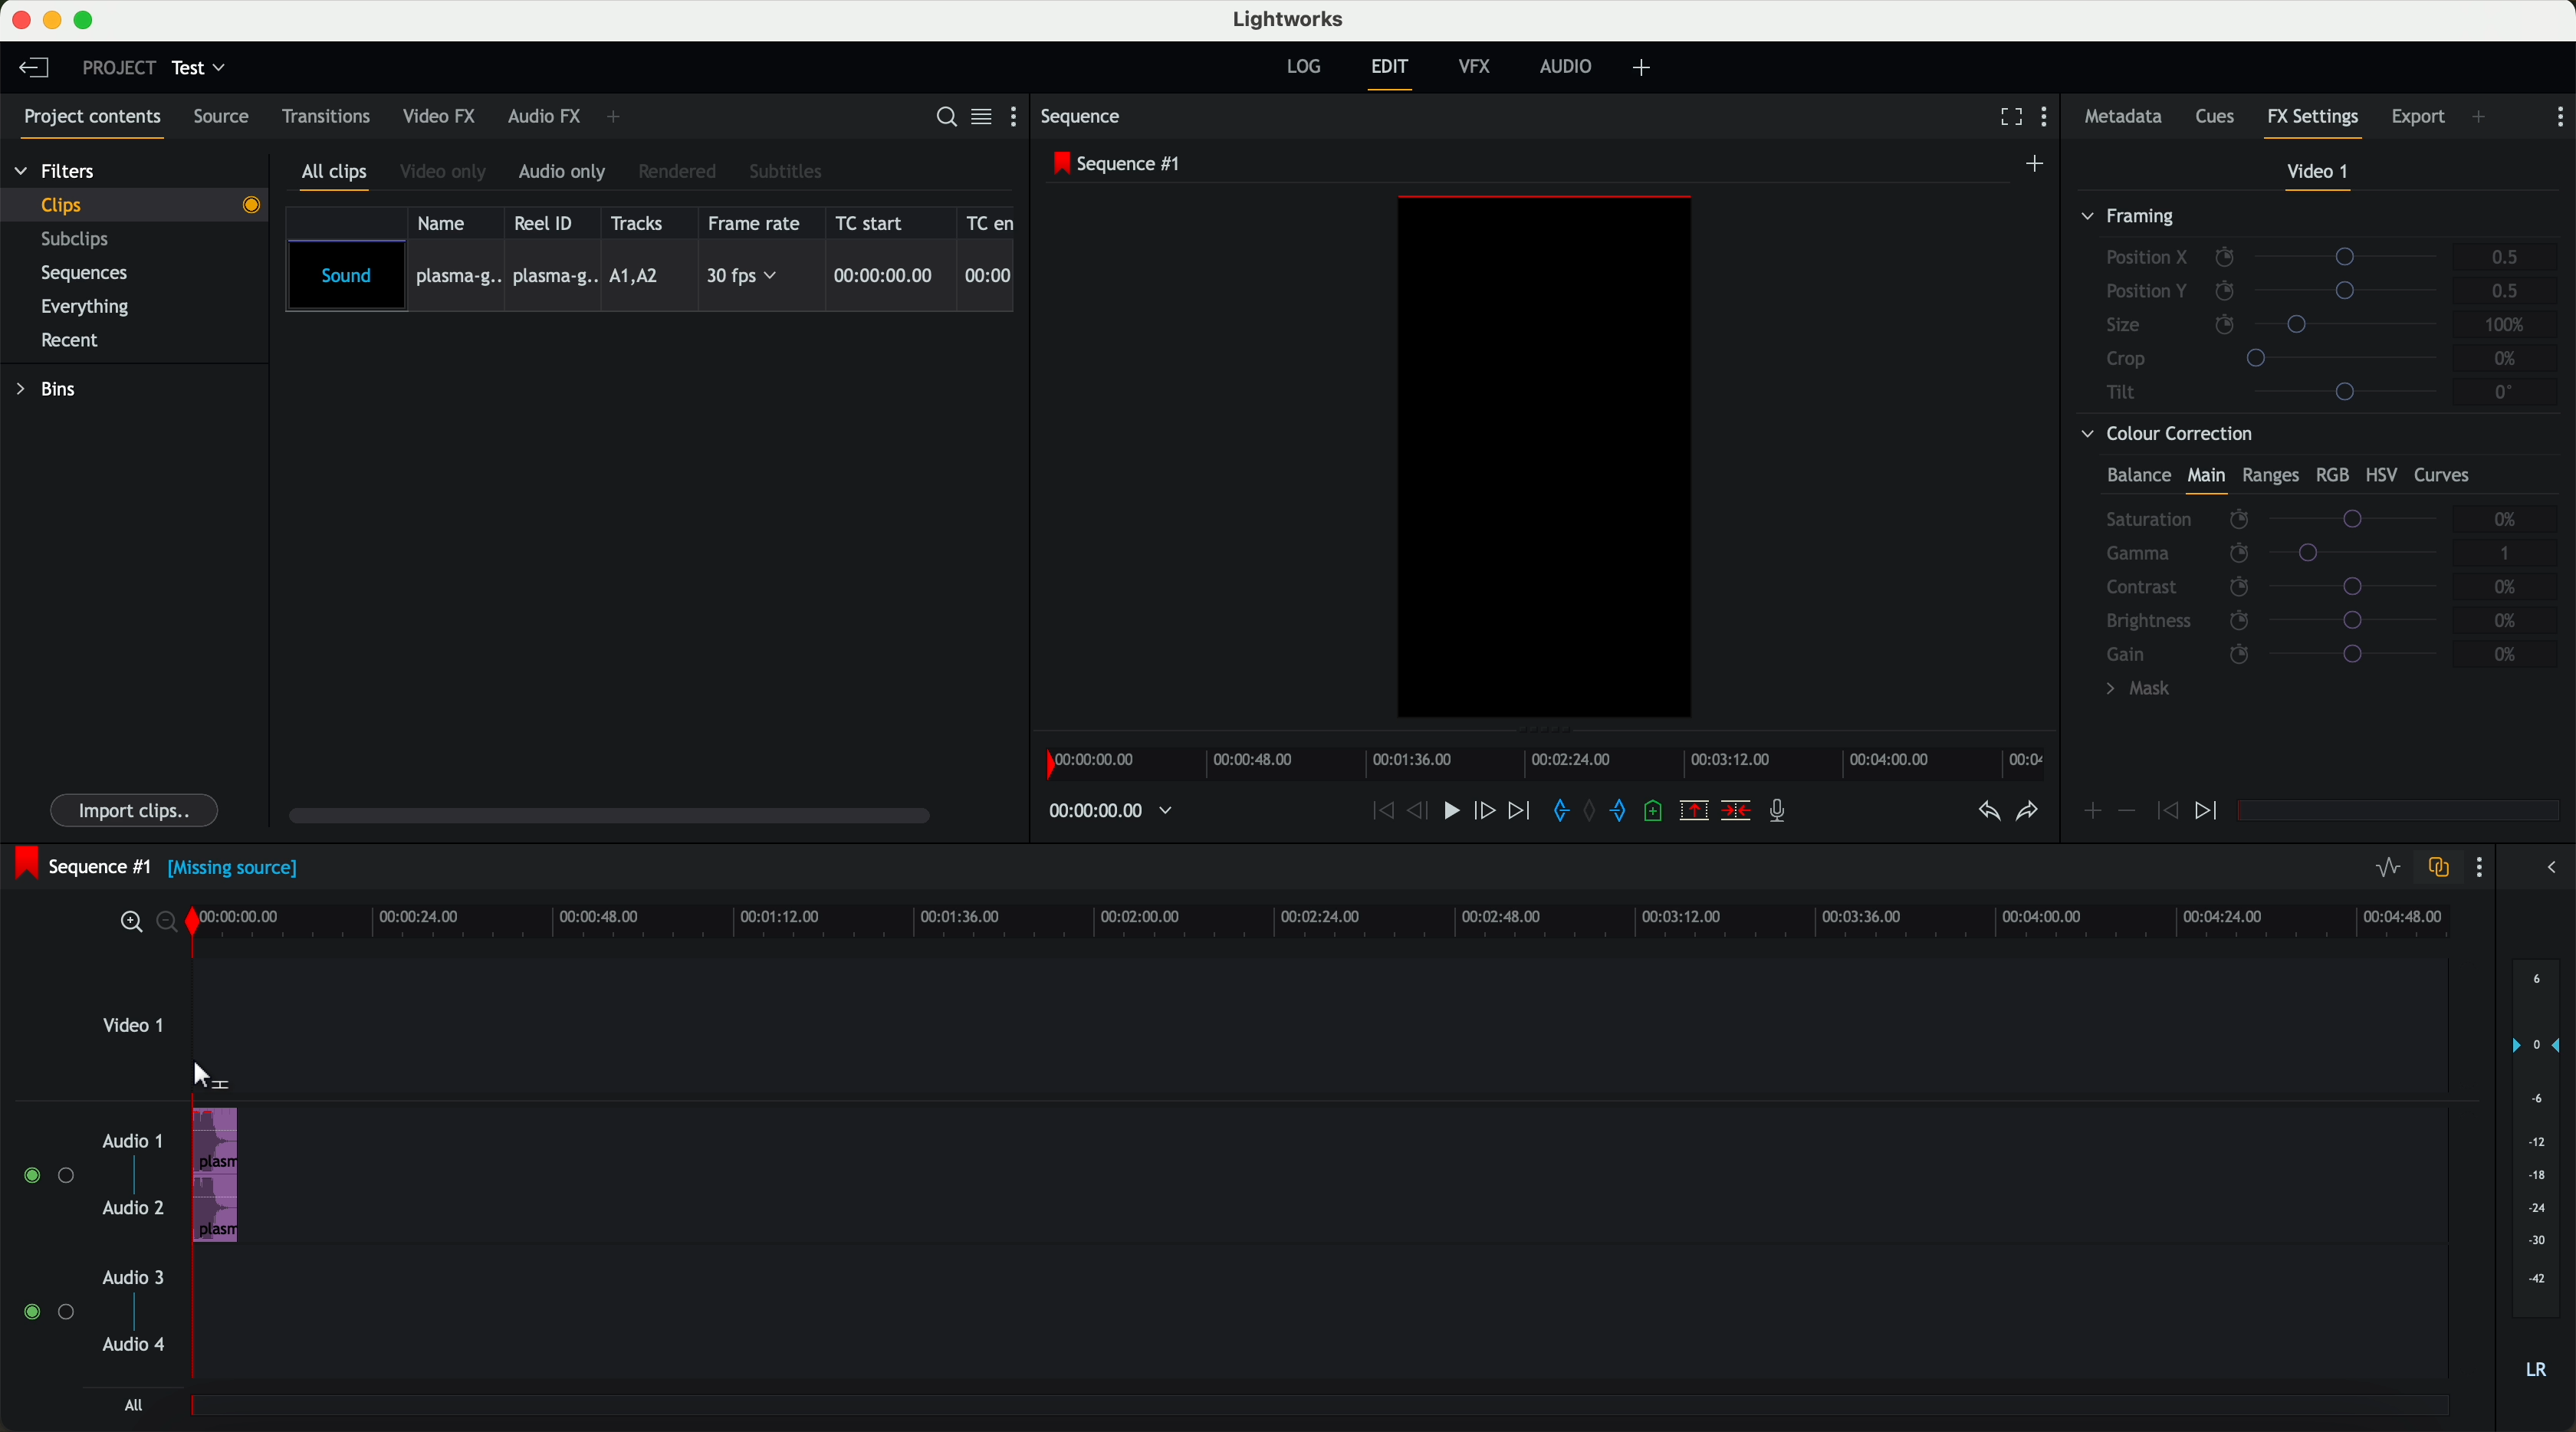 This screenshot has width=2576, height=1432. Describe the element at coordinates (543, 117) in the screenshot. I see `audio FX` at that location.